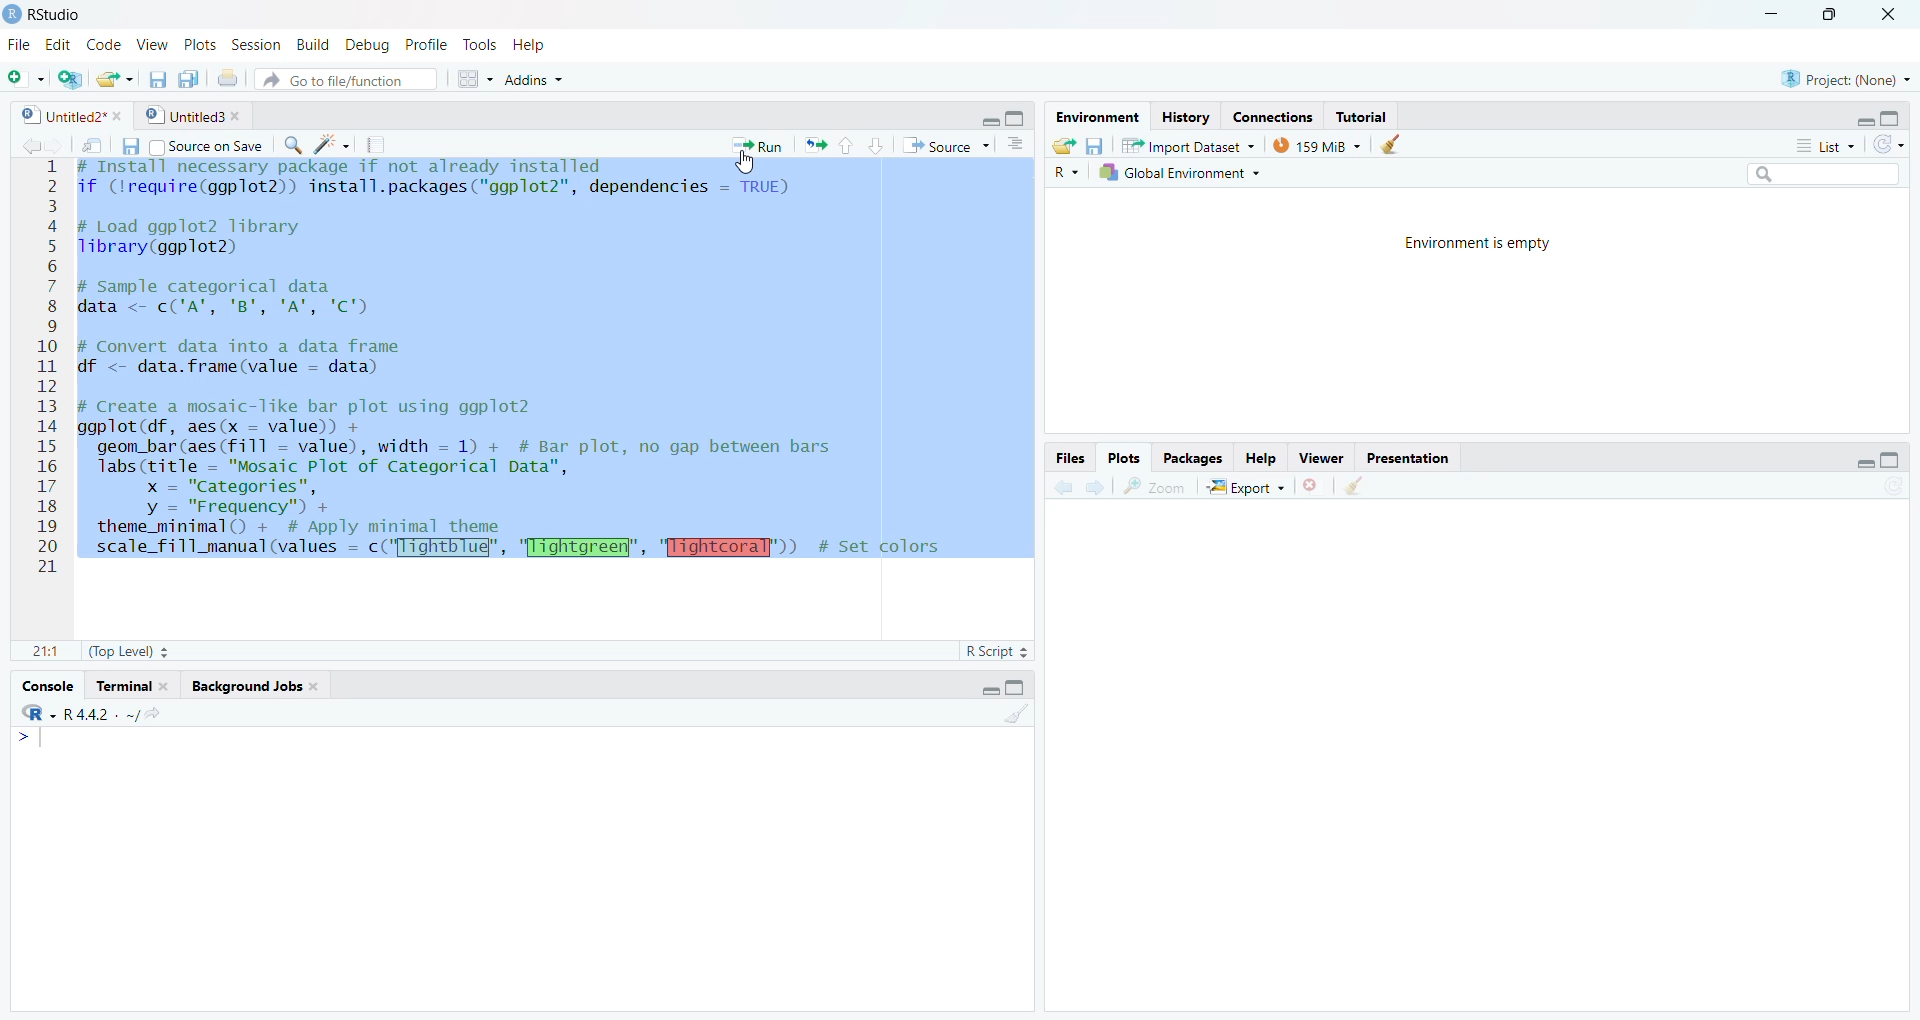  What do you see at coordinates (70, 79) in the screenshot?
I see `Create a project` at bounding box center [70, 79].